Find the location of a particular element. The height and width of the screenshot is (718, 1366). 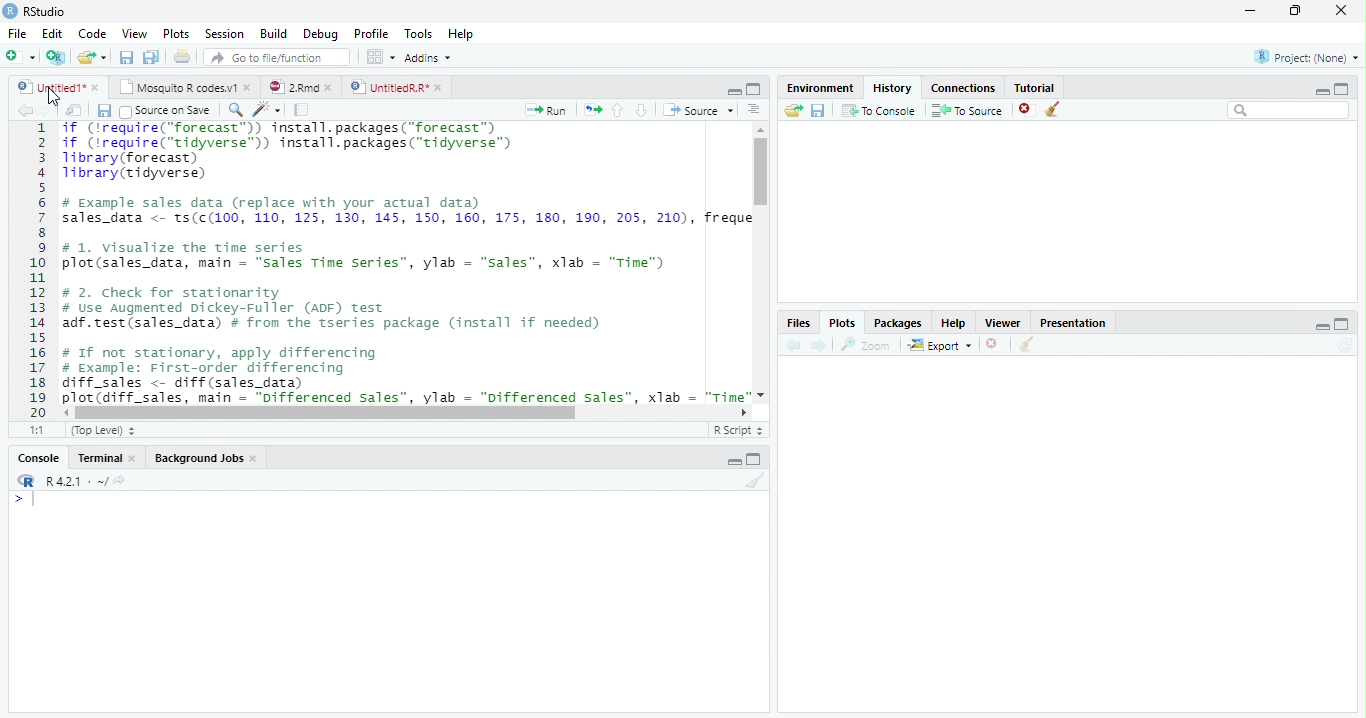

Create a project is located at coordinates (57, 59).